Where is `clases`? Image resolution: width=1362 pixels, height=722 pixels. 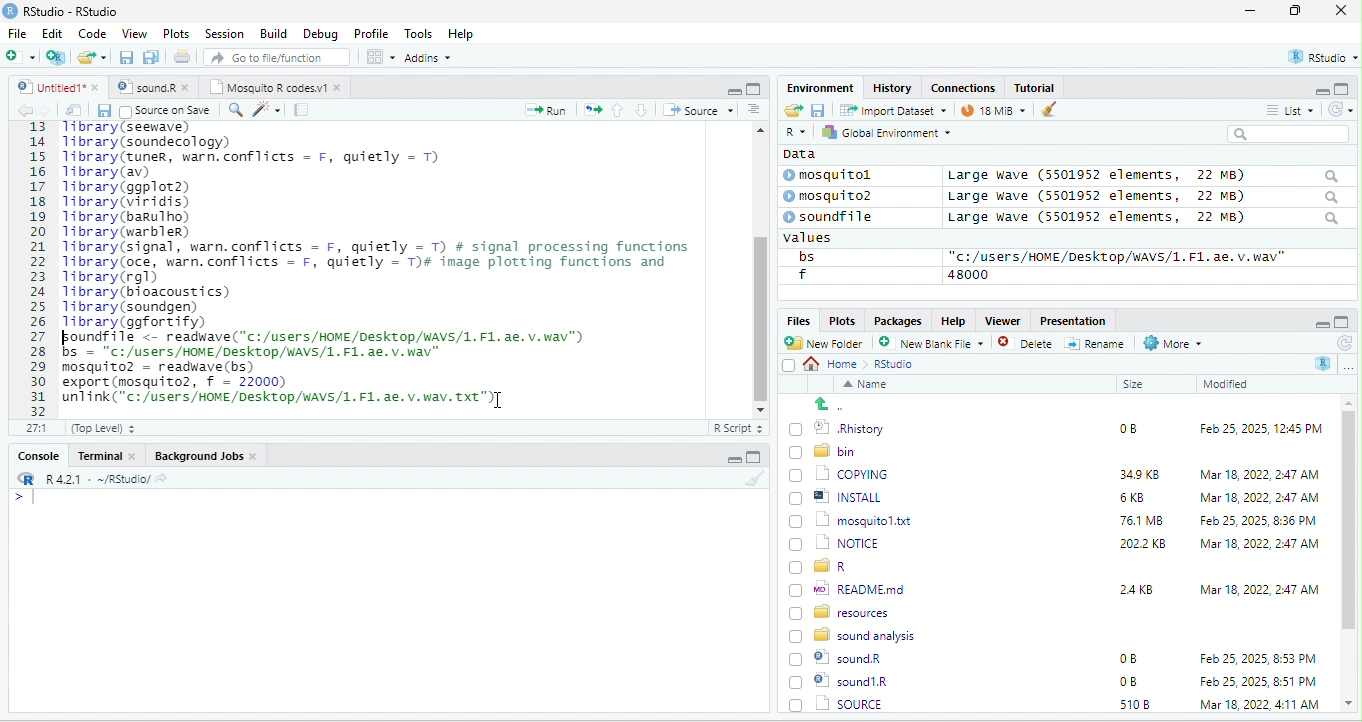
clases is located at coordinates (965, 86).